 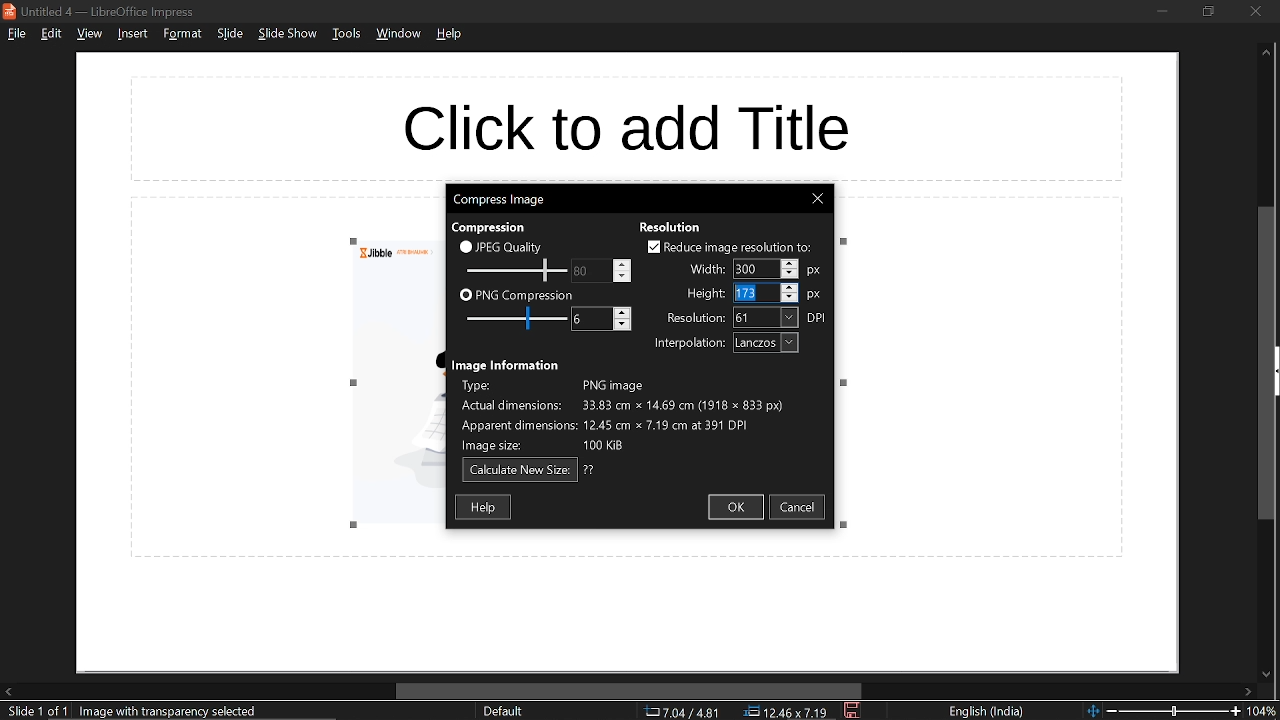 I want to click on Selected, so click(x=749, y=269).